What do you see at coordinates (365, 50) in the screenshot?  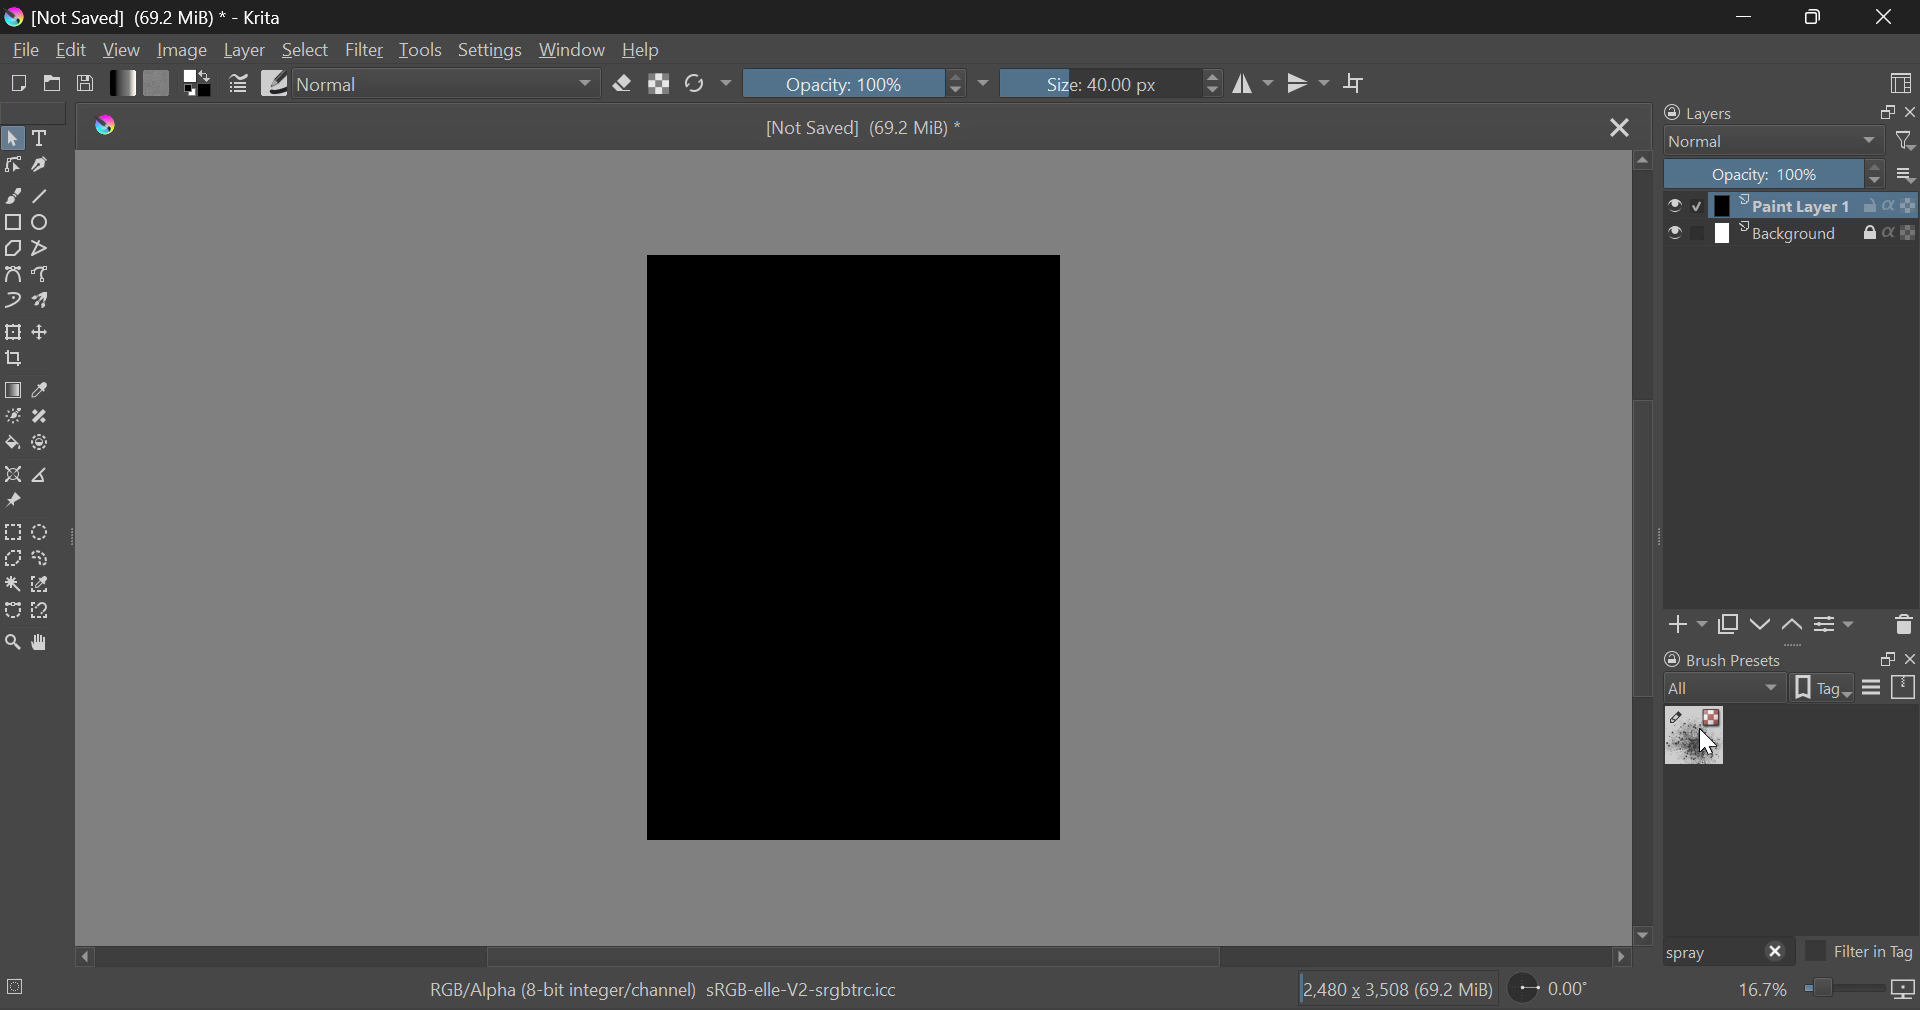 I see `Filter` at bounding box center [365, 50].